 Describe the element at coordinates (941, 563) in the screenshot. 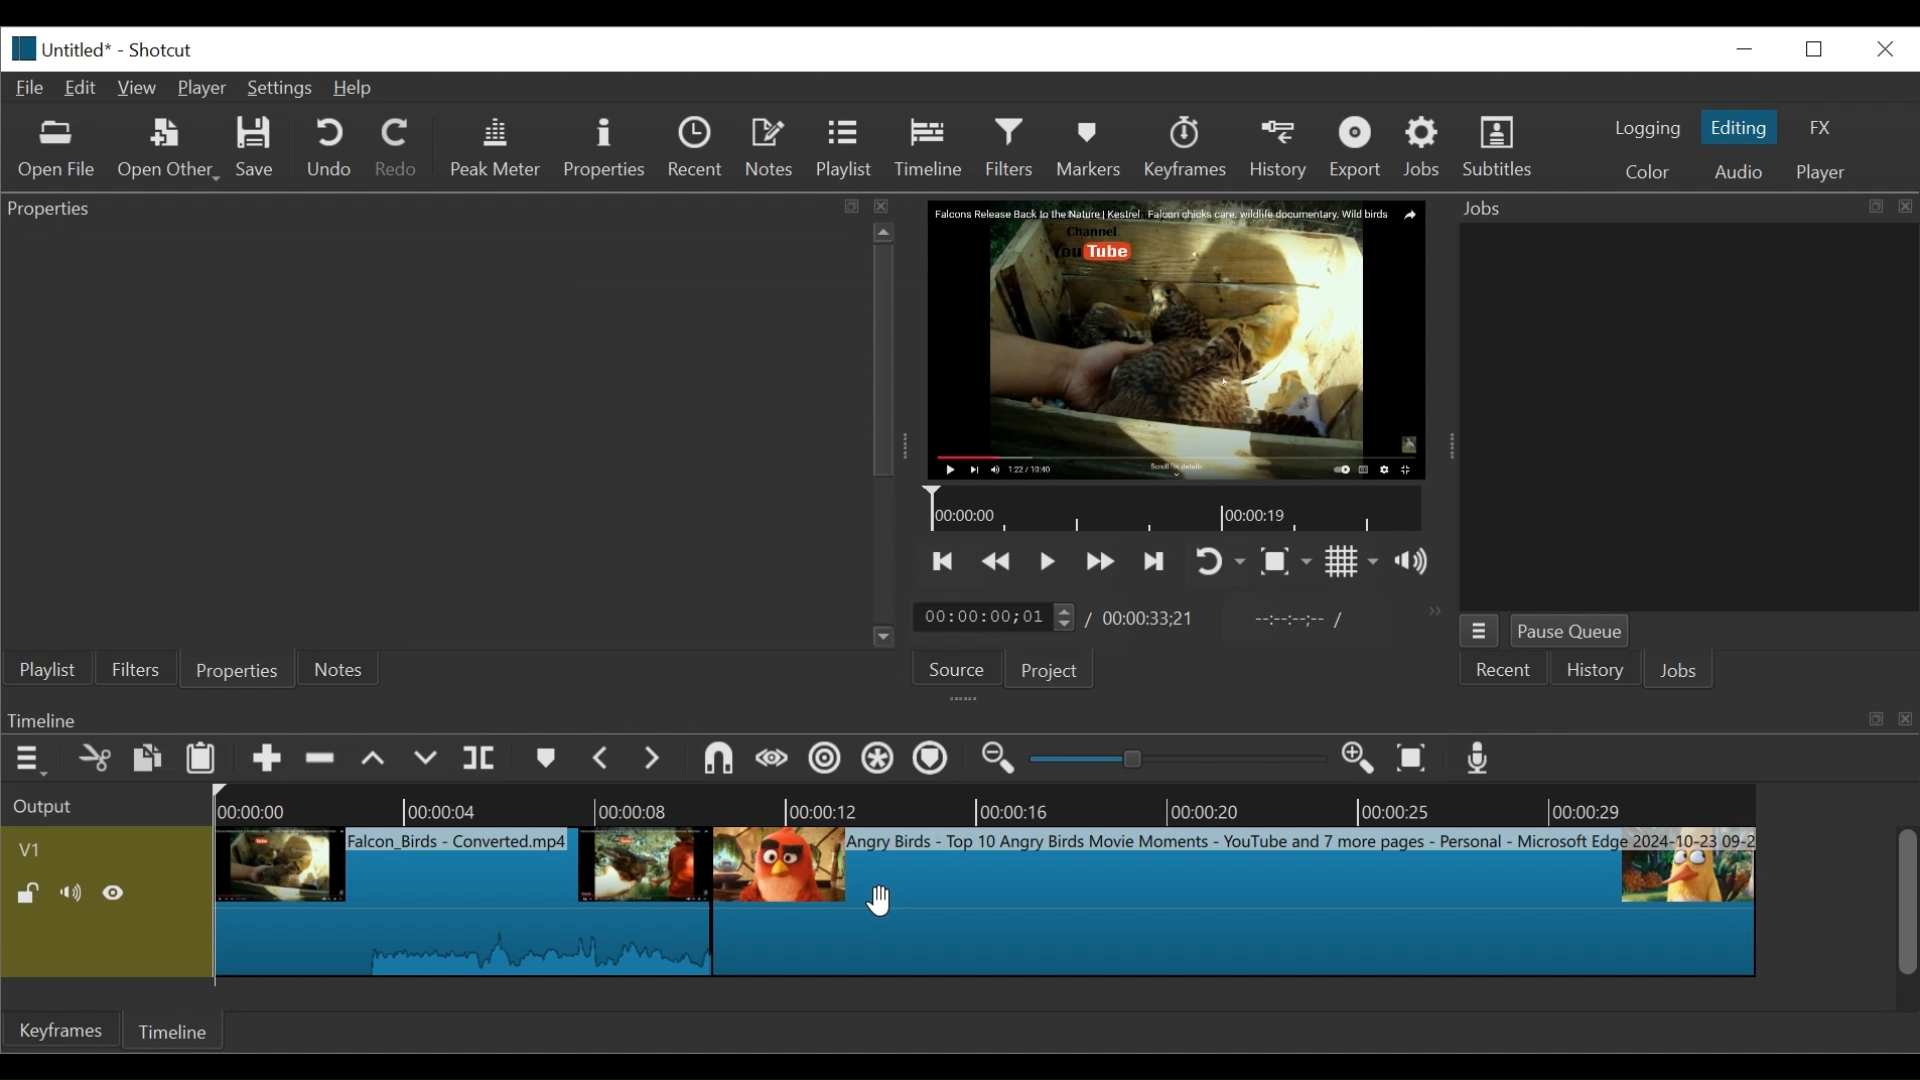

I see `Skip to the previous point` at that location.